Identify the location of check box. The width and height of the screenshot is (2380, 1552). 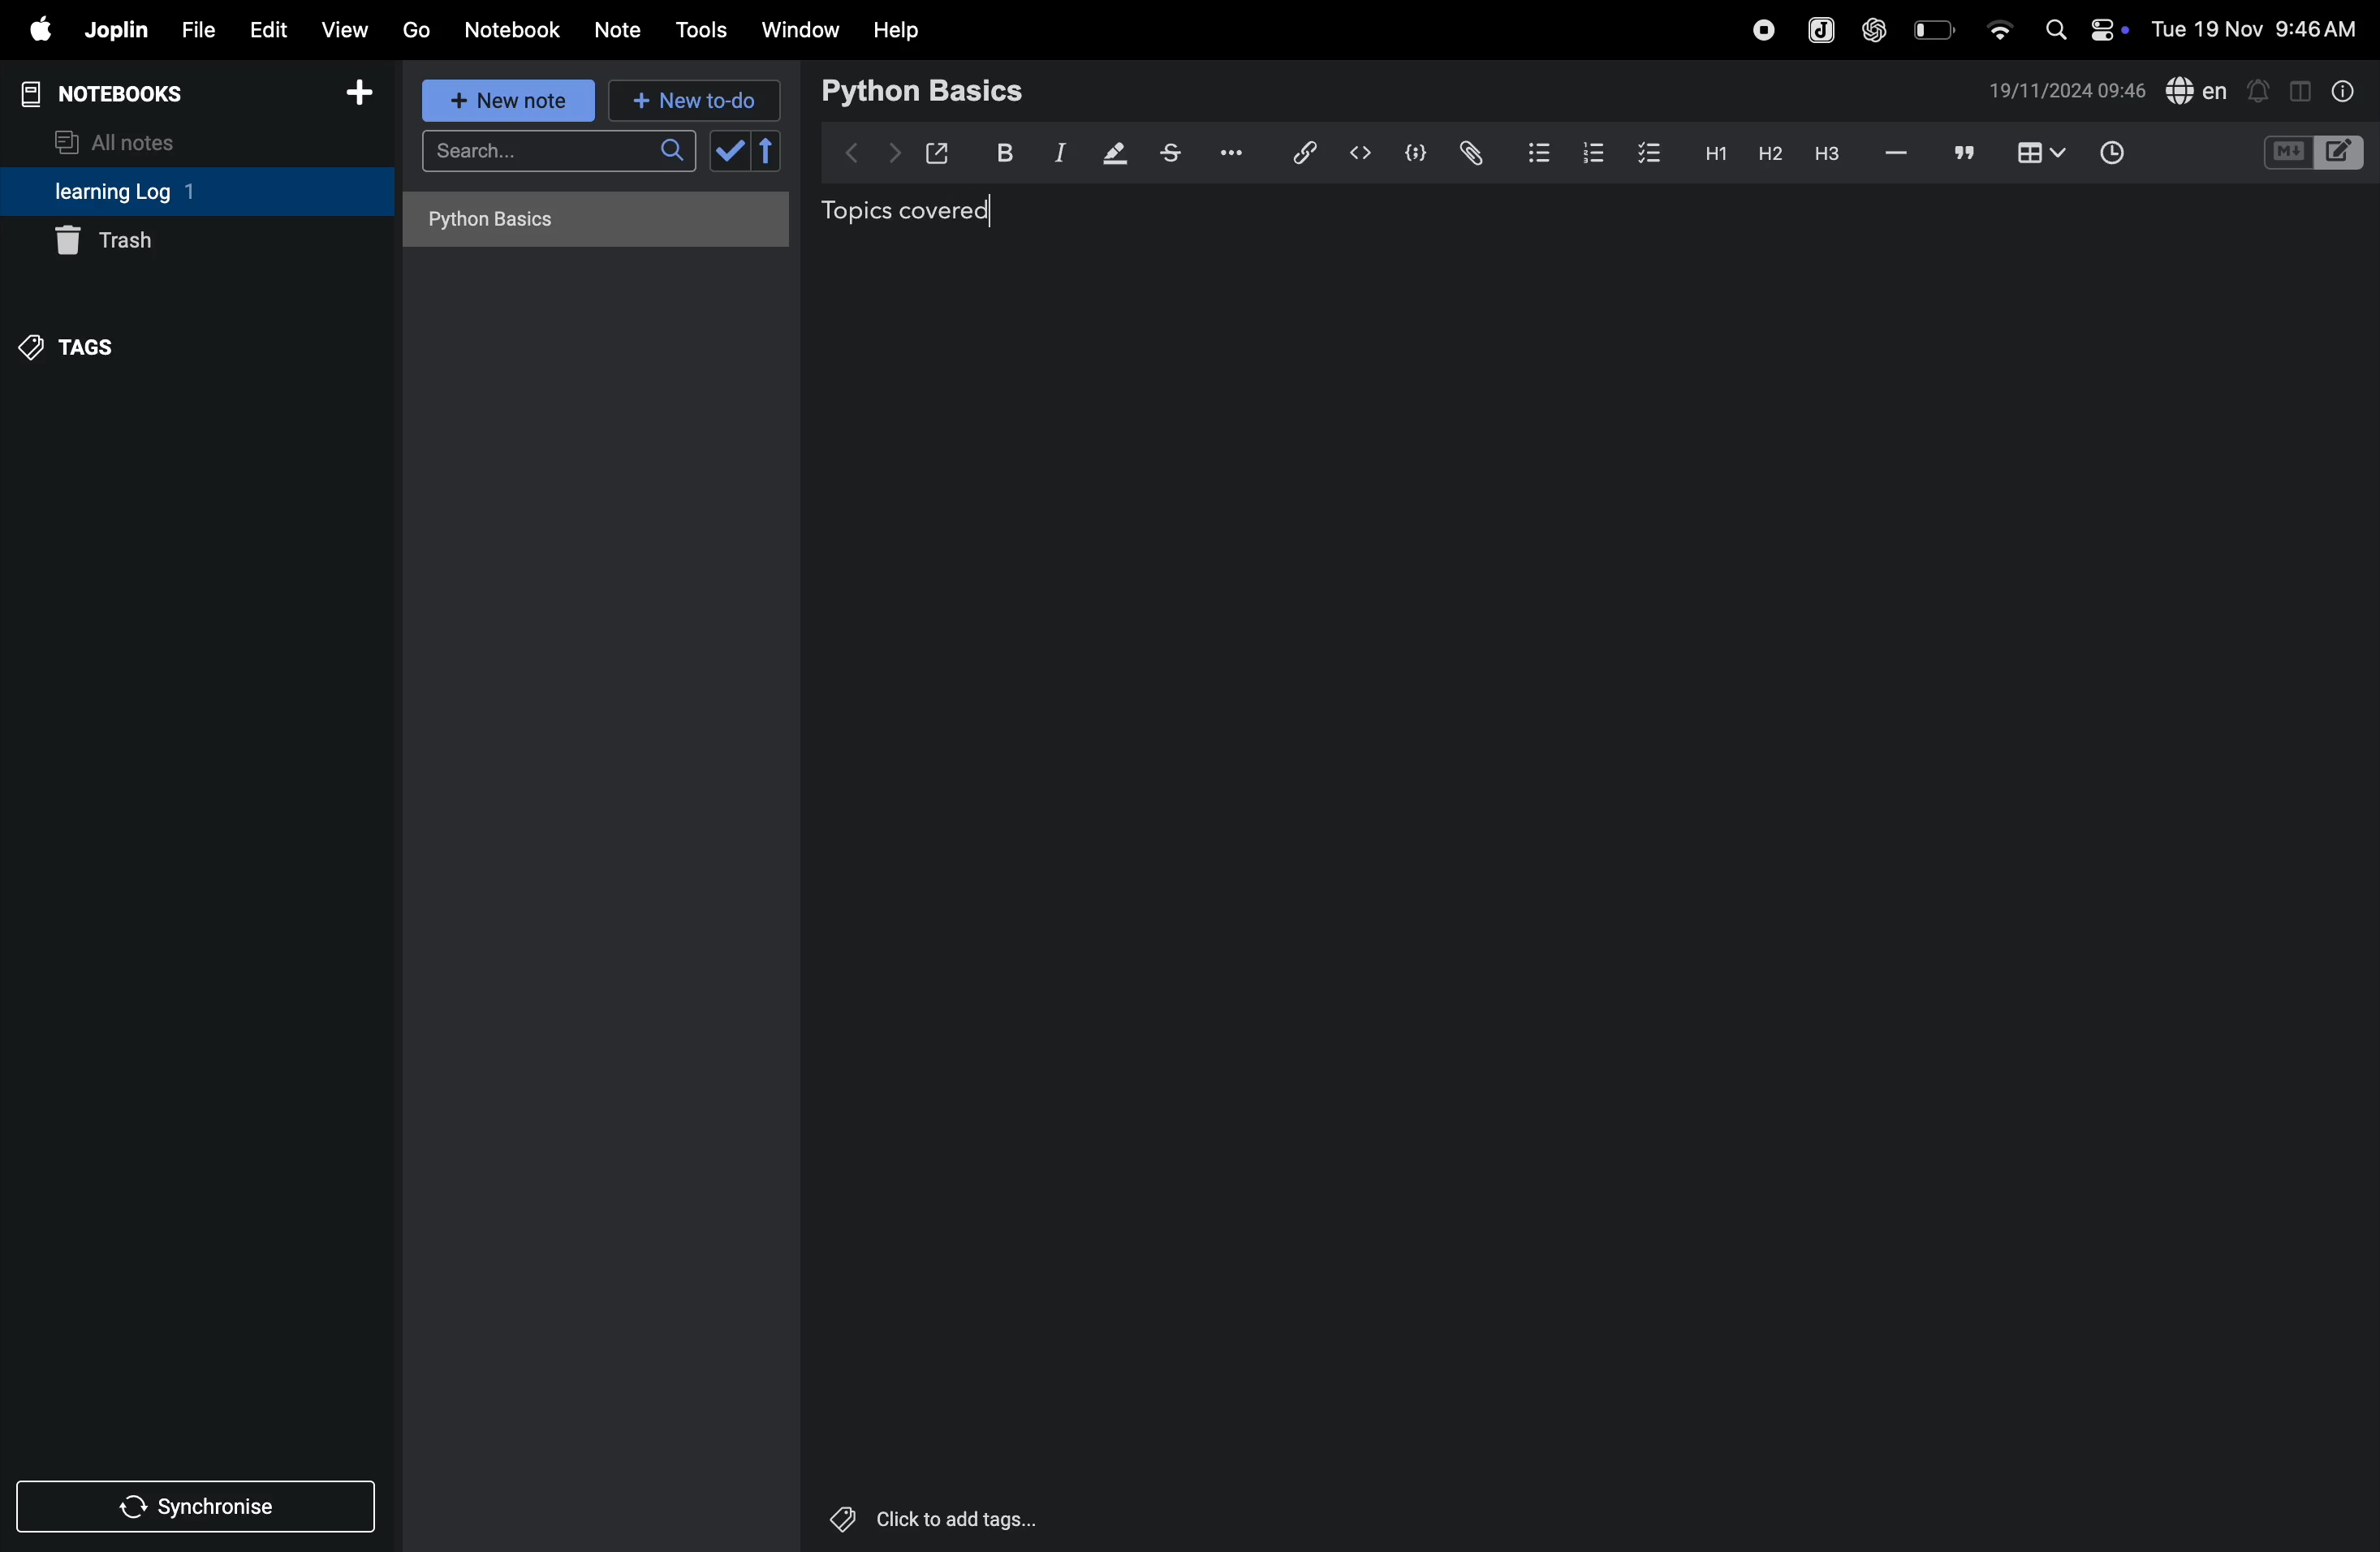
(750, 151).